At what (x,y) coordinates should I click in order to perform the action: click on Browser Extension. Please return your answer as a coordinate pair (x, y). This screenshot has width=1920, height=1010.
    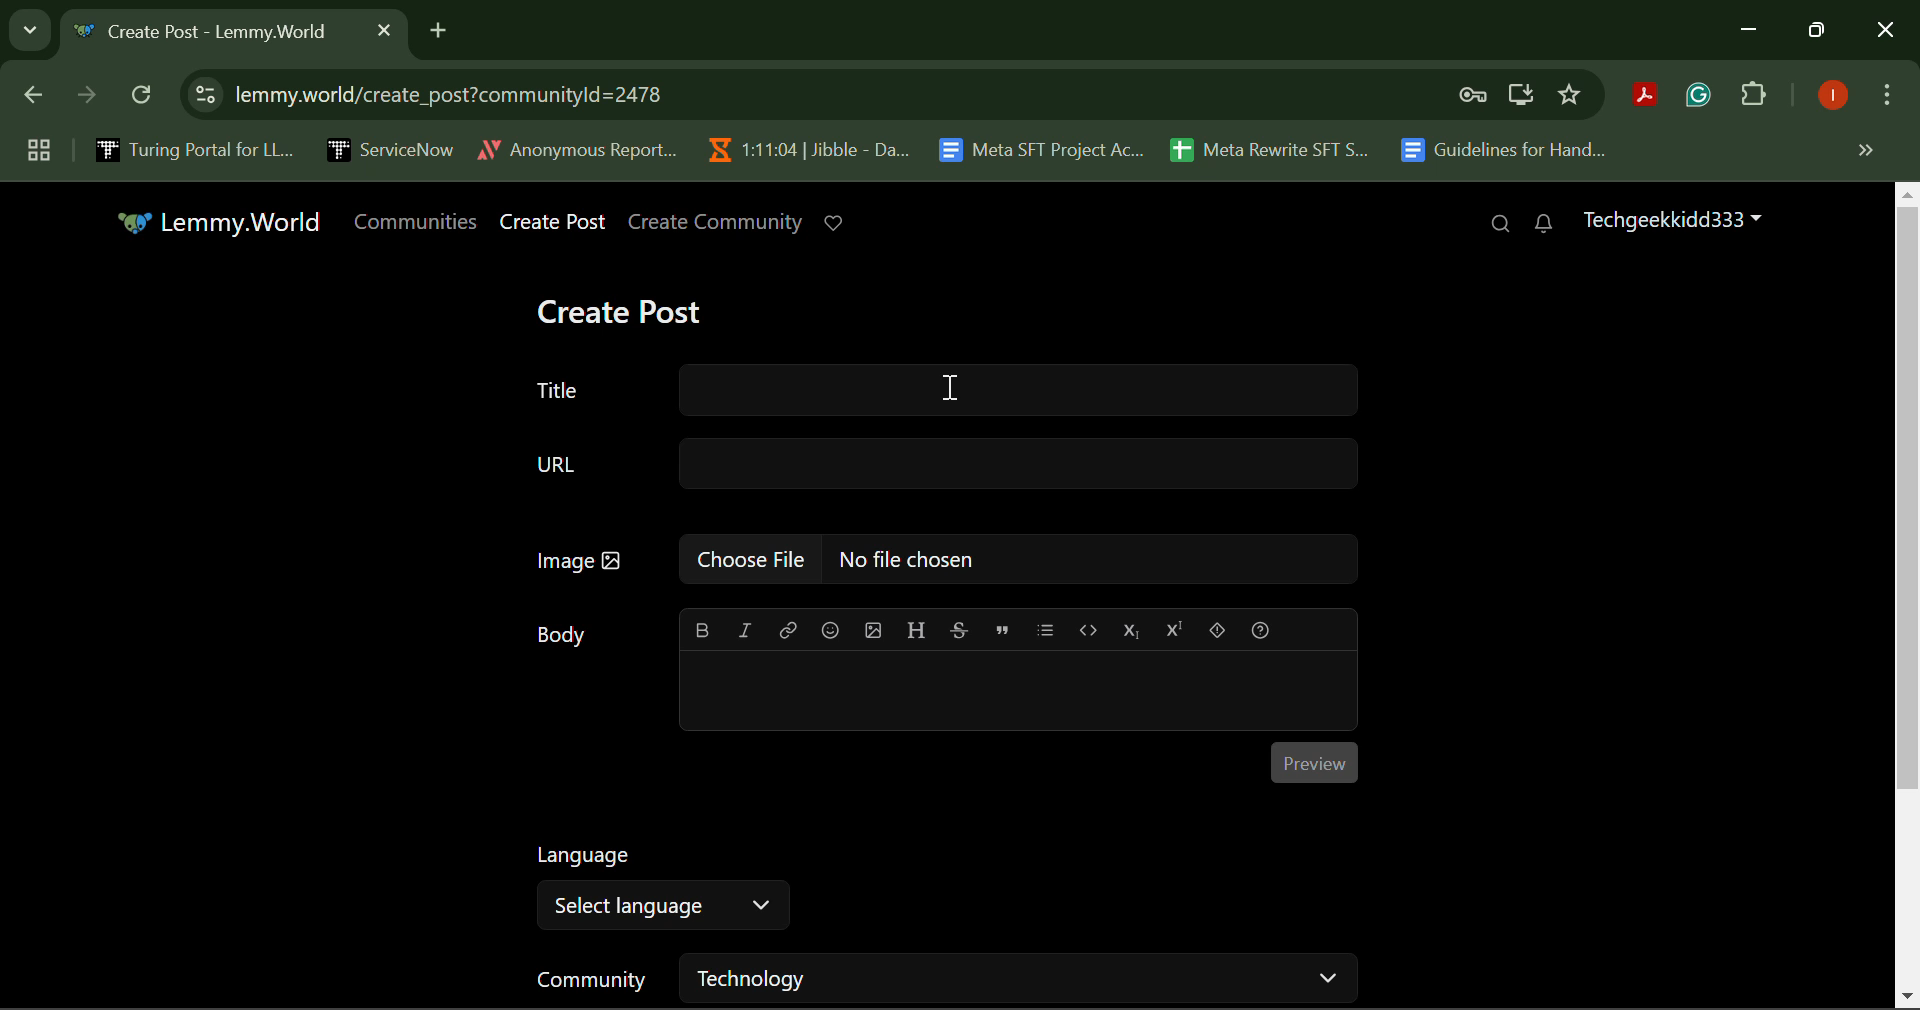
    Looking at the image, I should click on (1703, 96).